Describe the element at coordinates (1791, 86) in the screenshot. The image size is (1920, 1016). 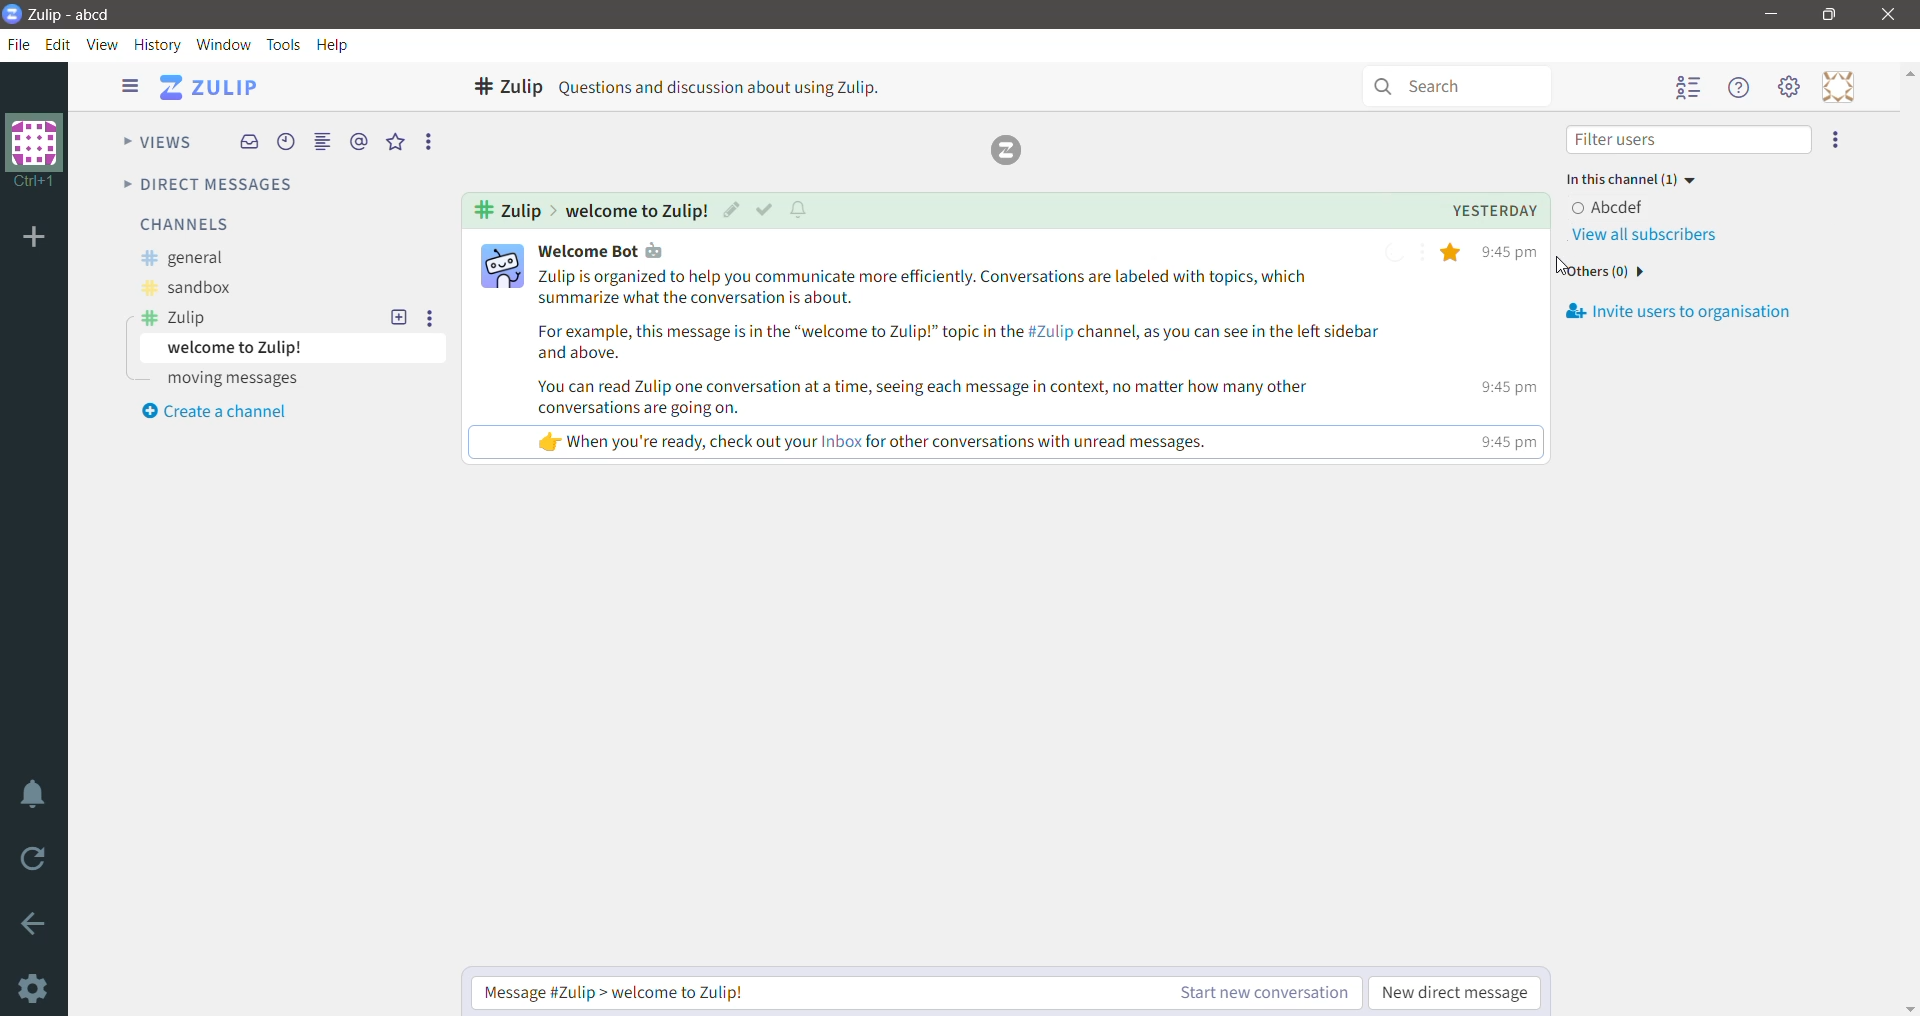
I see `Main Menu` at that location.